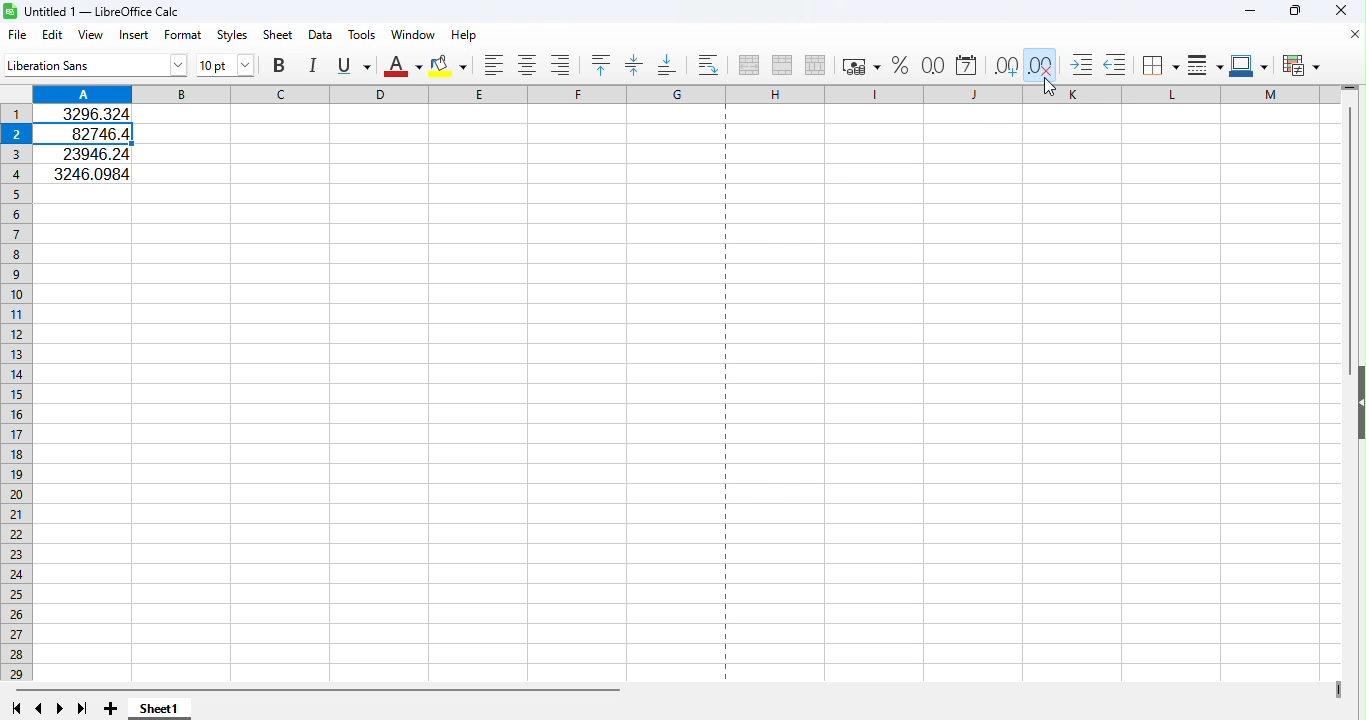 The width and height of the screenshot is (1366, 720). What do you see at coordinates (1045, 89) in the screenshot?
I see `Cursor` at bounding box center [1045, 89].